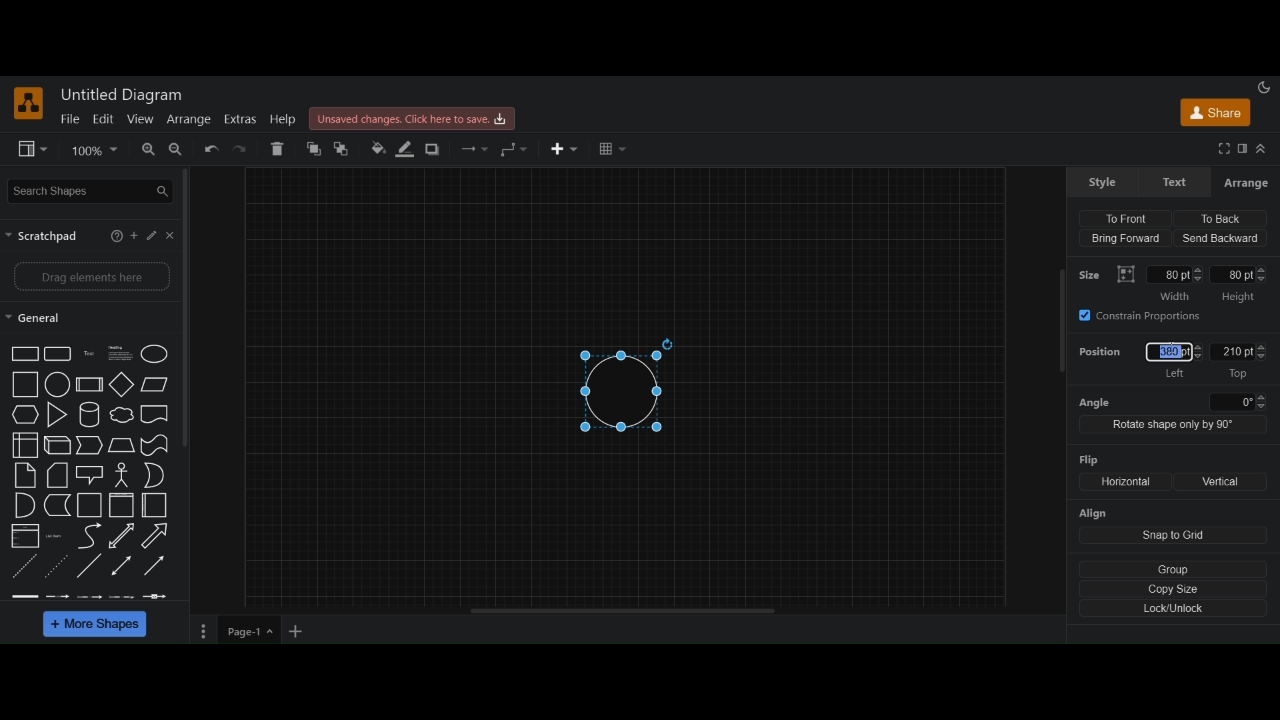 The image size is (1280, 720). What do you see at coordinates (154, 235) in the screenshot?
I see `help` at bounding box center [154, 235].